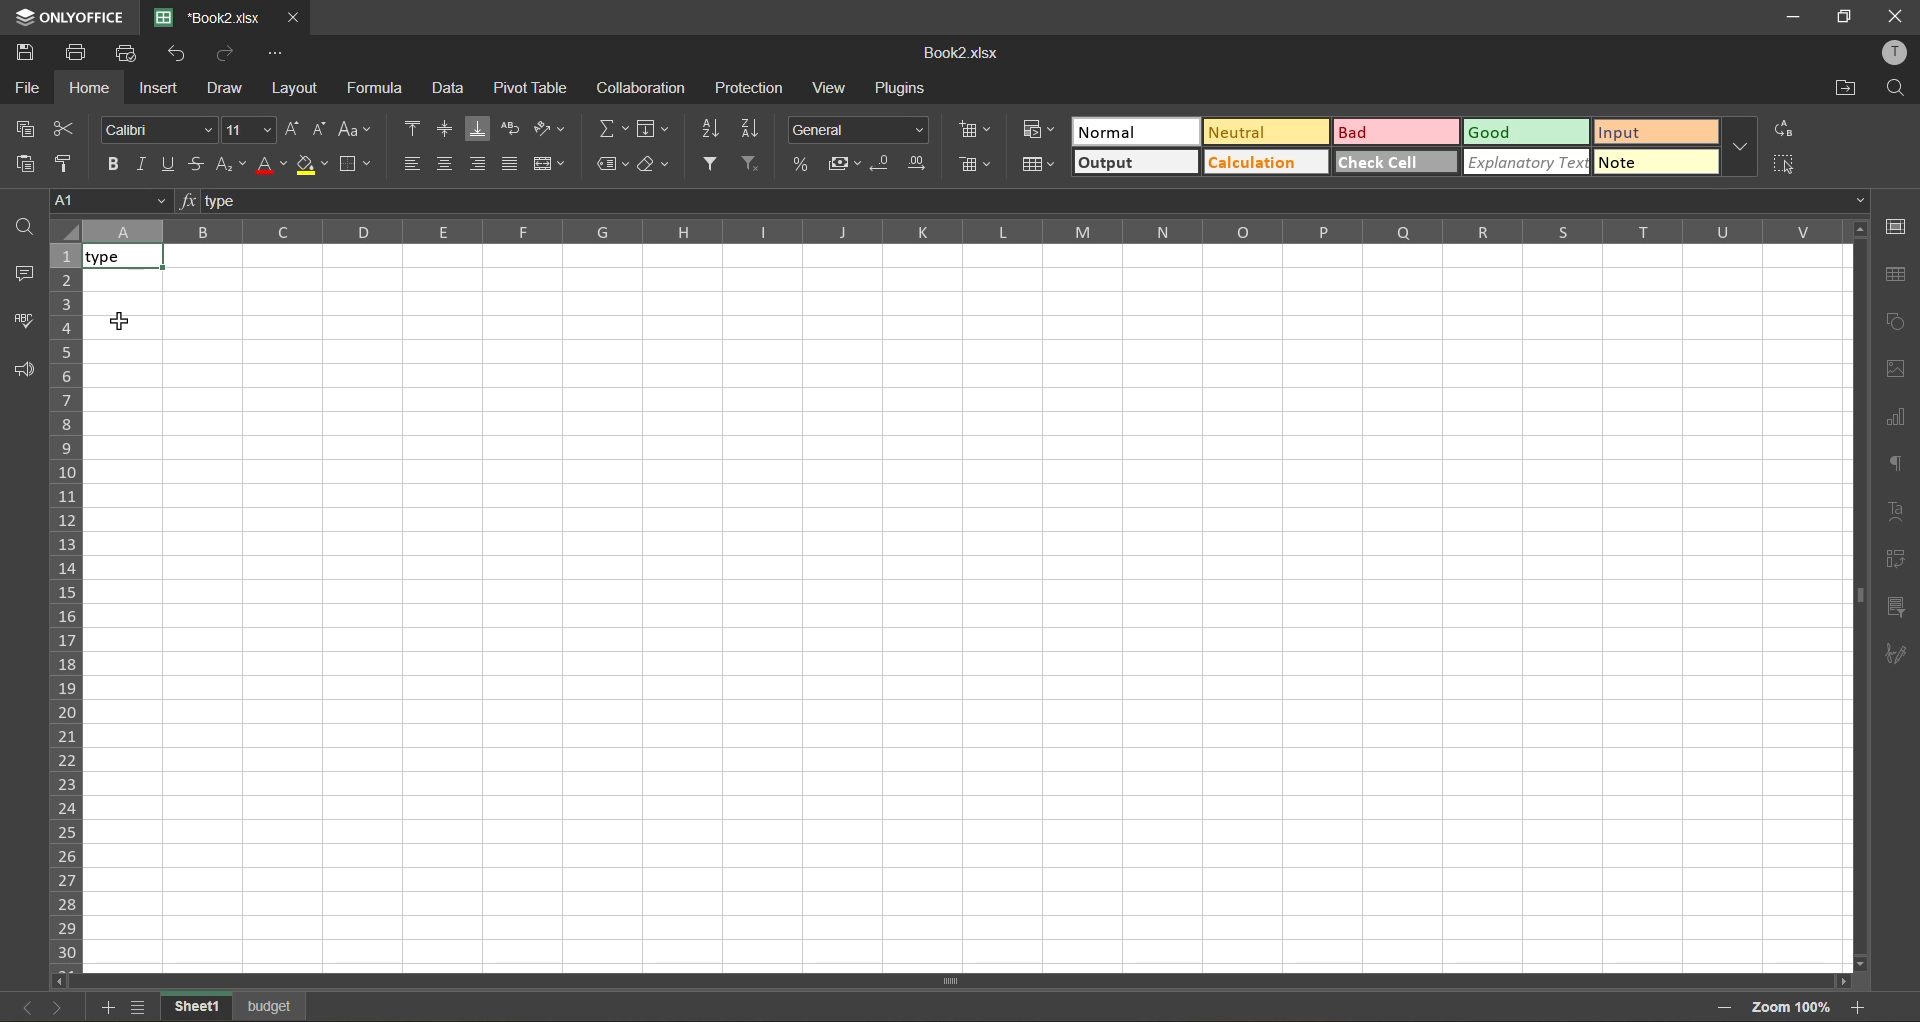  Describe the element at coordinates (146, 162) in the screenshot. I see `italic` at that location.